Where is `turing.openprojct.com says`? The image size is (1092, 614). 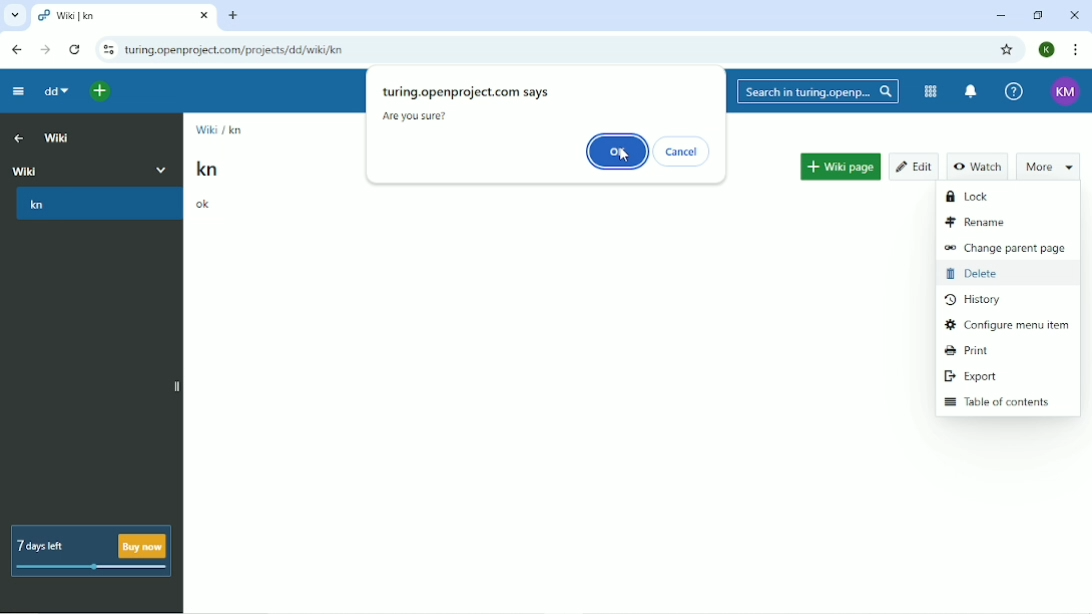
turing.openprojct.com says is located at coordinates (467, 94).